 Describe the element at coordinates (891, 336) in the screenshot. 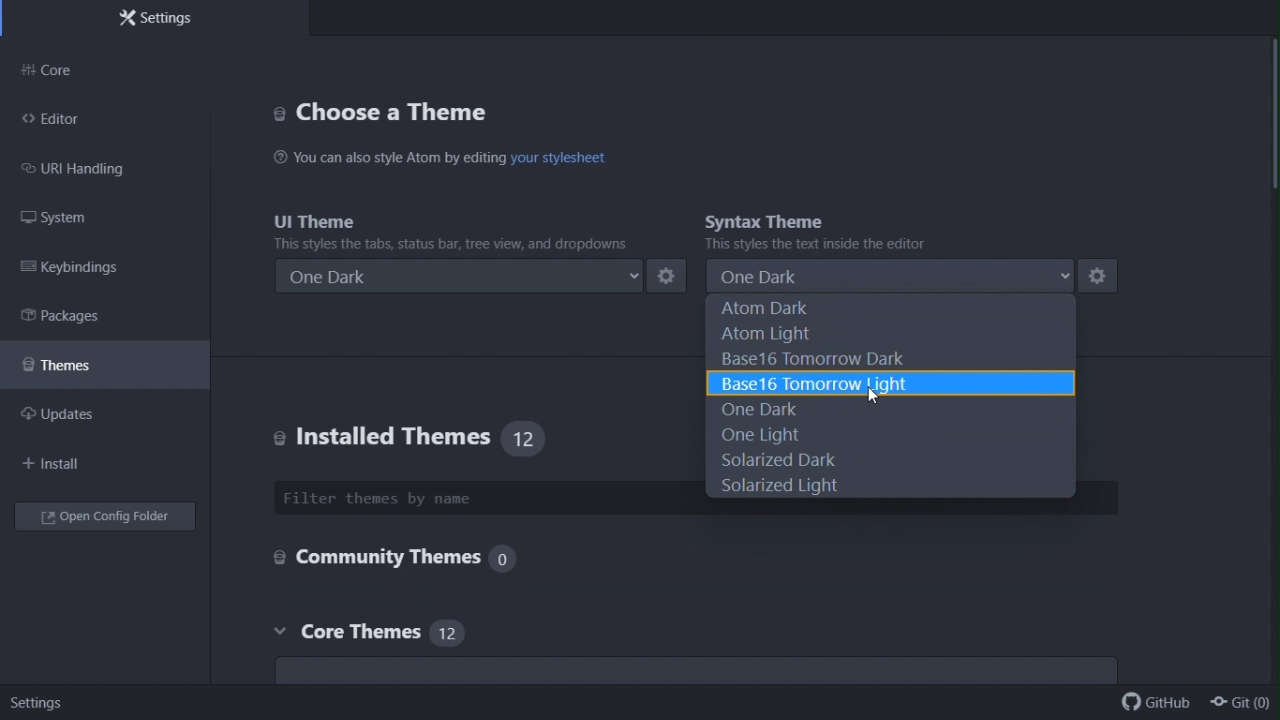

I see `Atom light` at that location.